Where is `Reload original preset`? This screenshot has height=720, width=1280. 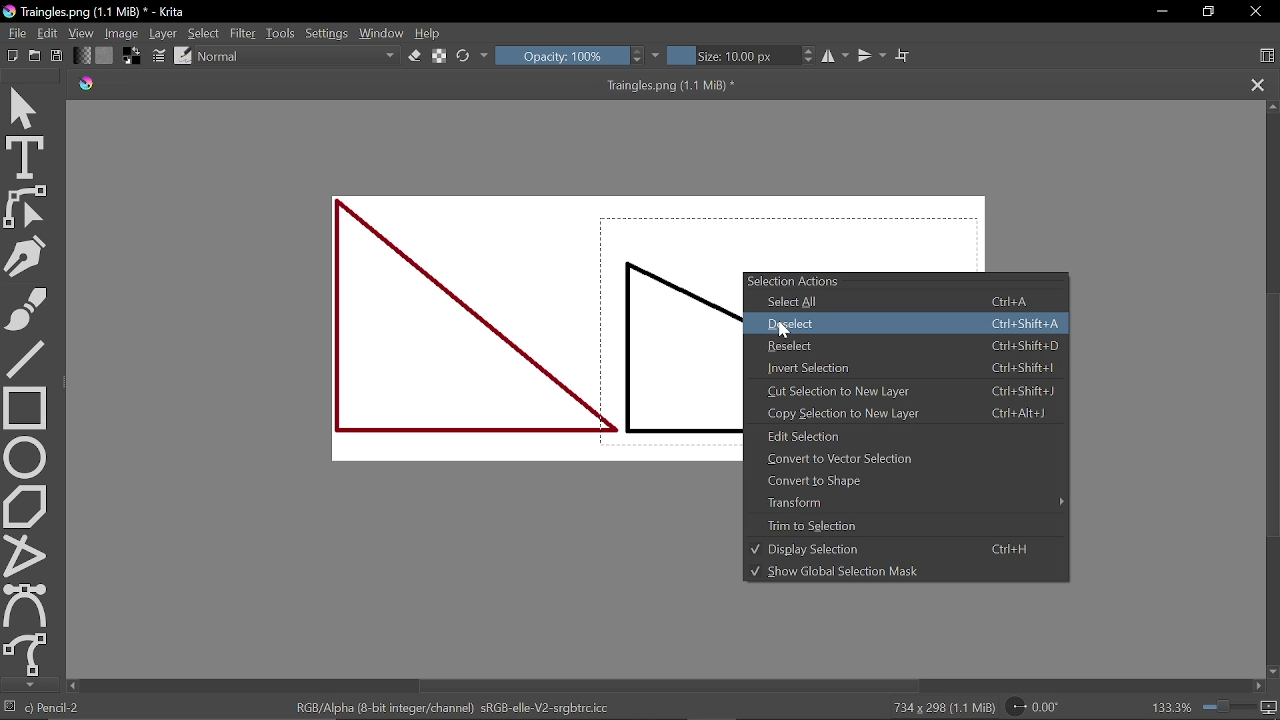 Reload original preset is located at coordinates (473, 55).